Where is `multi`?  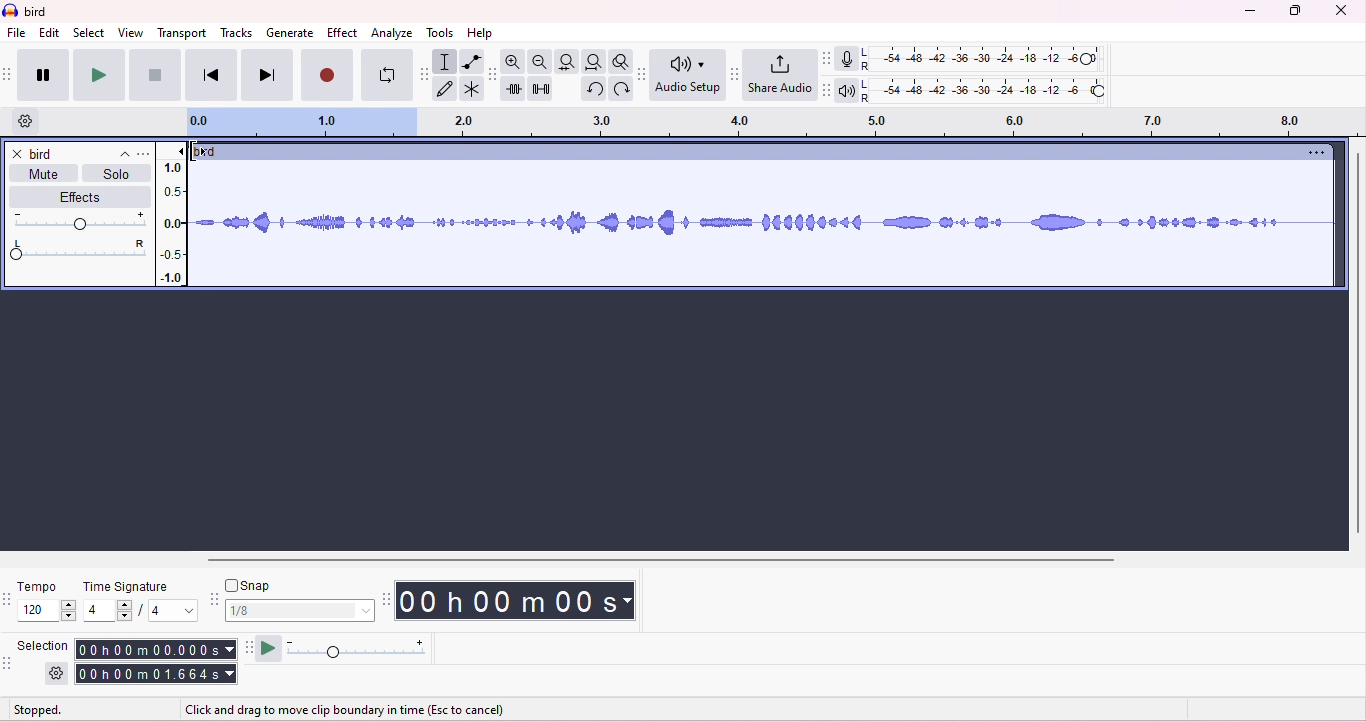
multi is located at coordinates (470, 89).